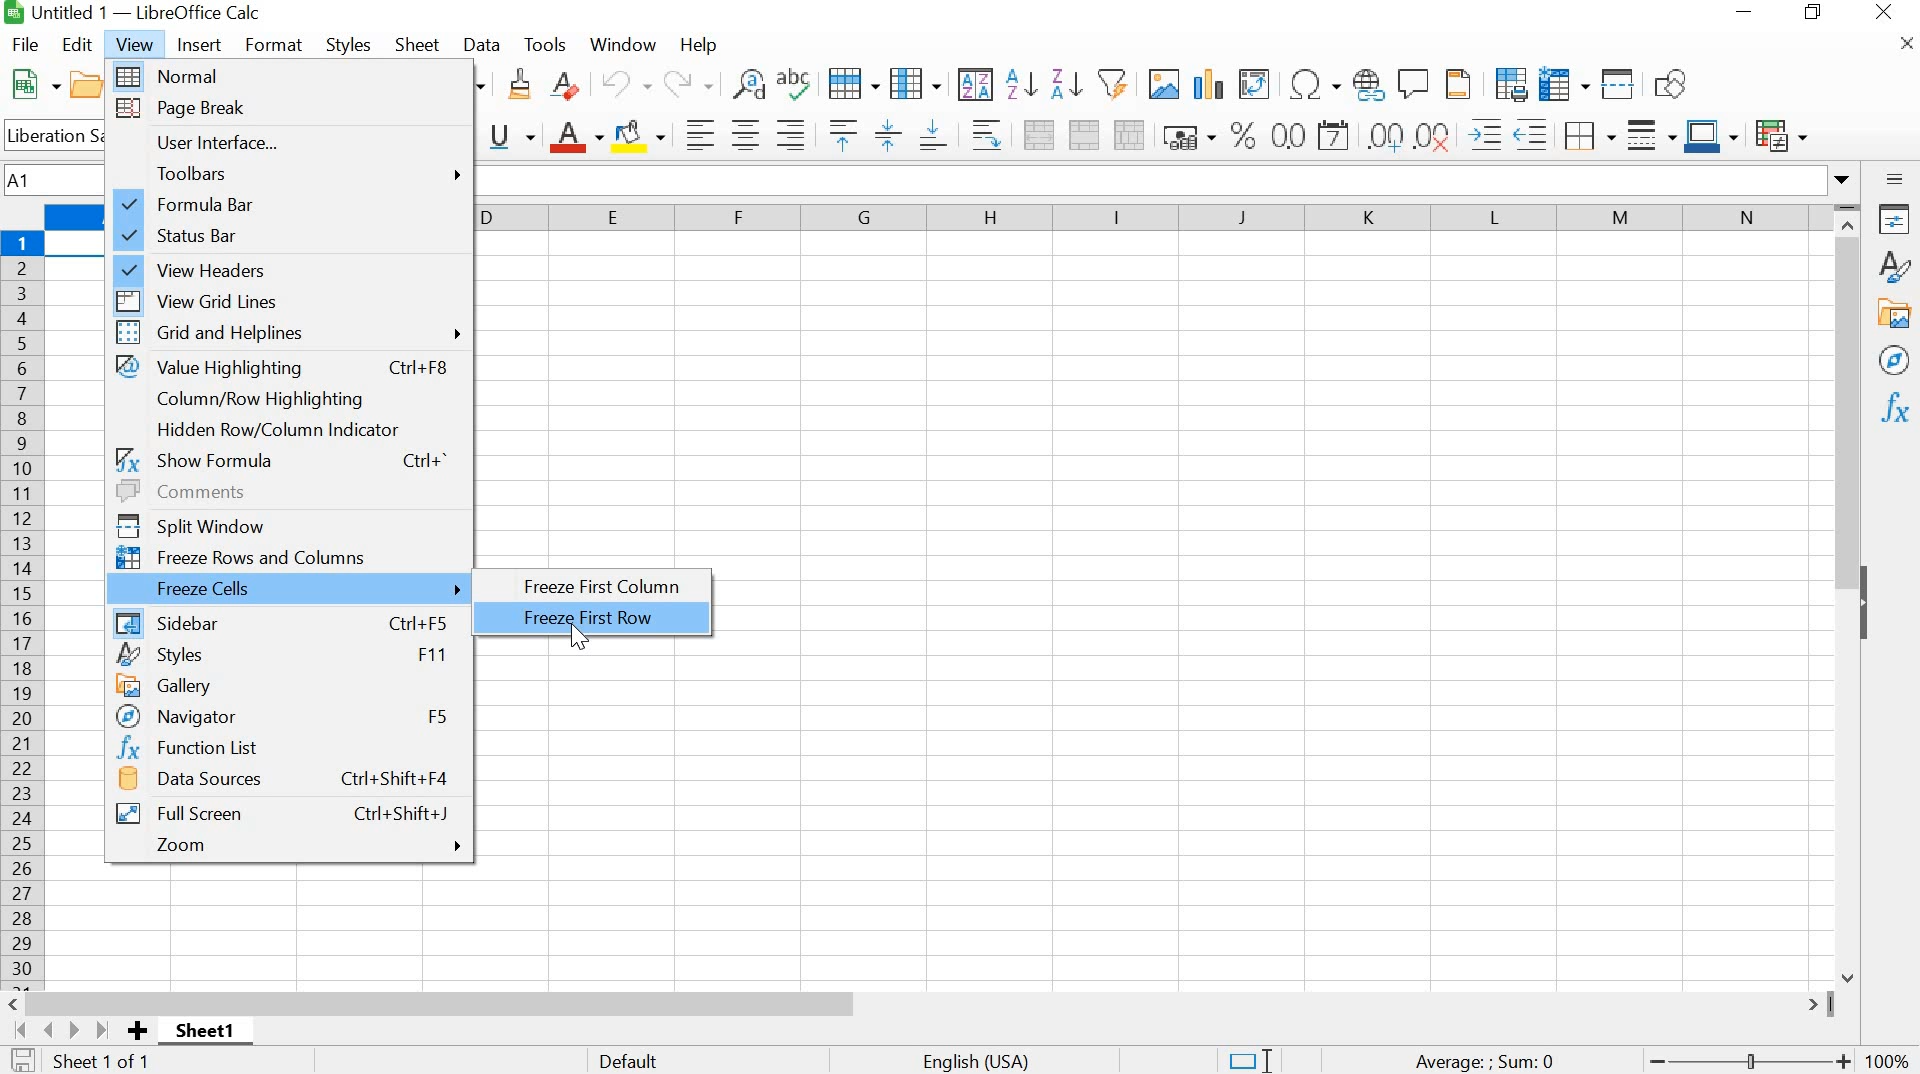 The image size is (1920, 1074). What do you see at coordinates (210, 1035) in the screenshot?
I see `SHEET` at bounding box center [210, 1035].